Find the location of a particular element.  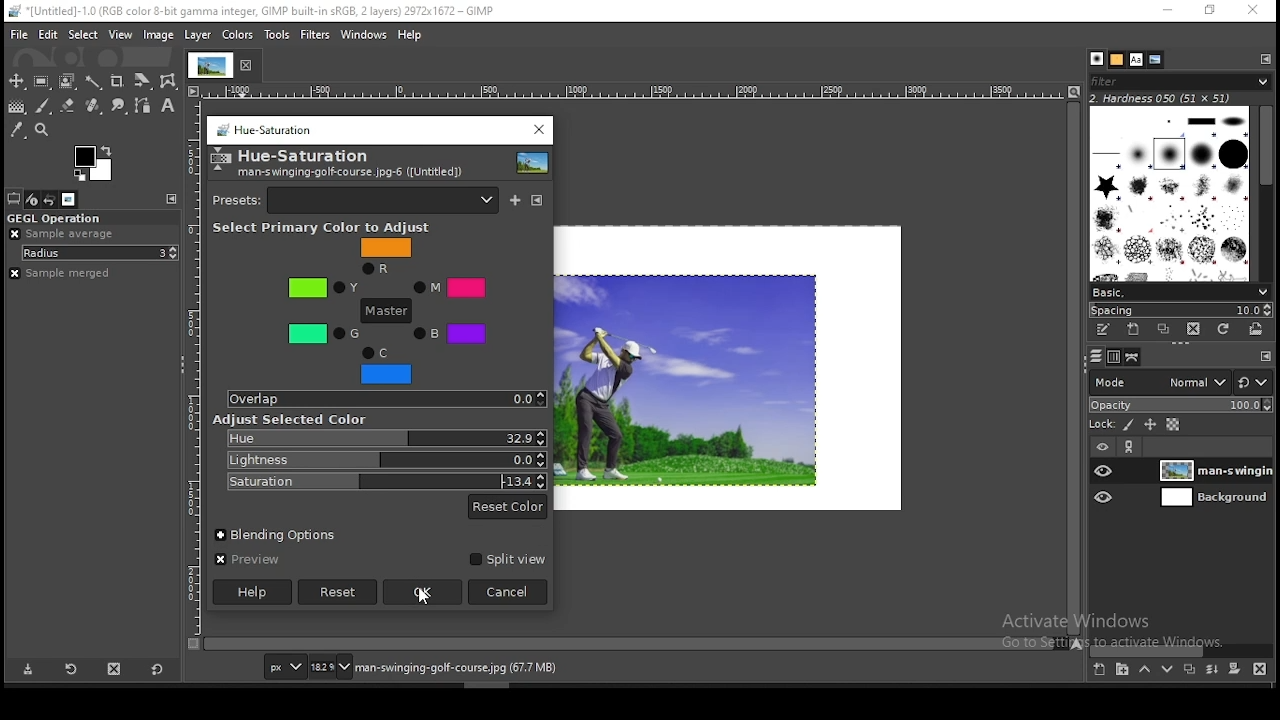

restore is located at coordinates (1212, 12).